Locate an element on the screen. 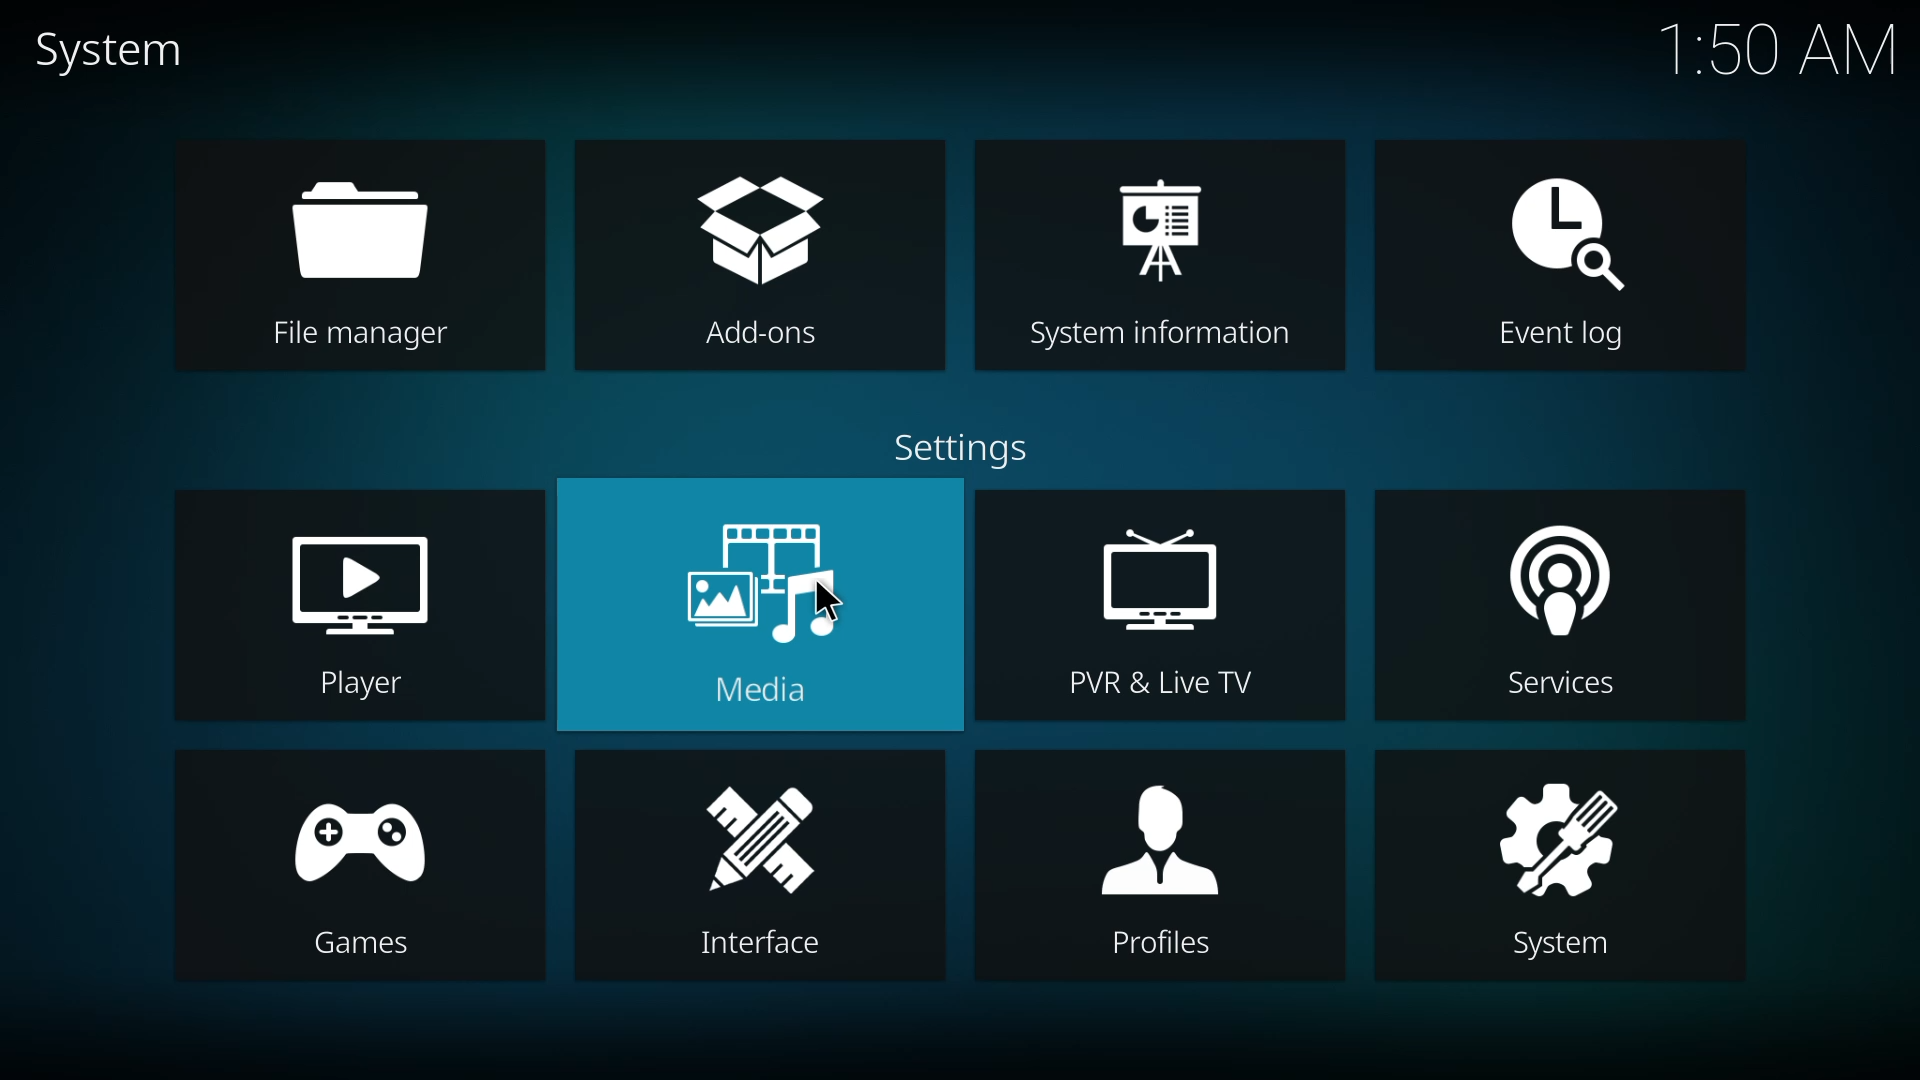 This screenshot has width=1920, height=1080. cursor is located at coordinates (834, 601).